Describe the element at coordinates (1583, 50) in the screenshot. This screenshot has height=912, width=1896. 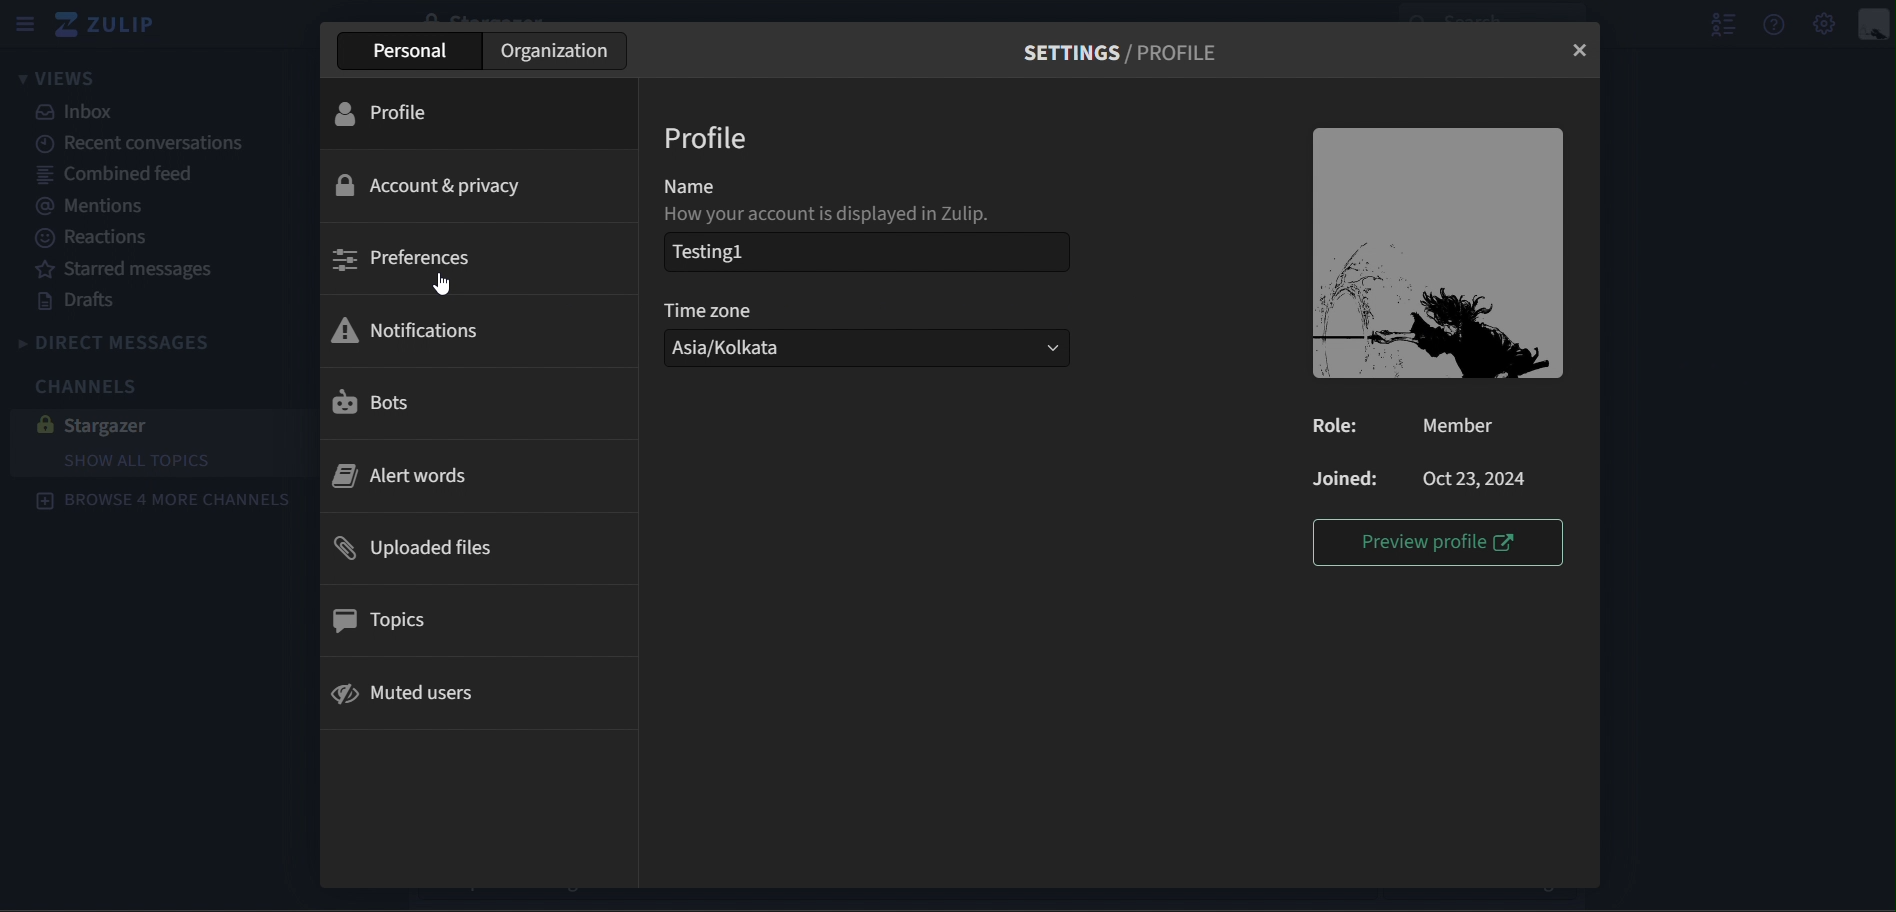
I see `close` at that location.